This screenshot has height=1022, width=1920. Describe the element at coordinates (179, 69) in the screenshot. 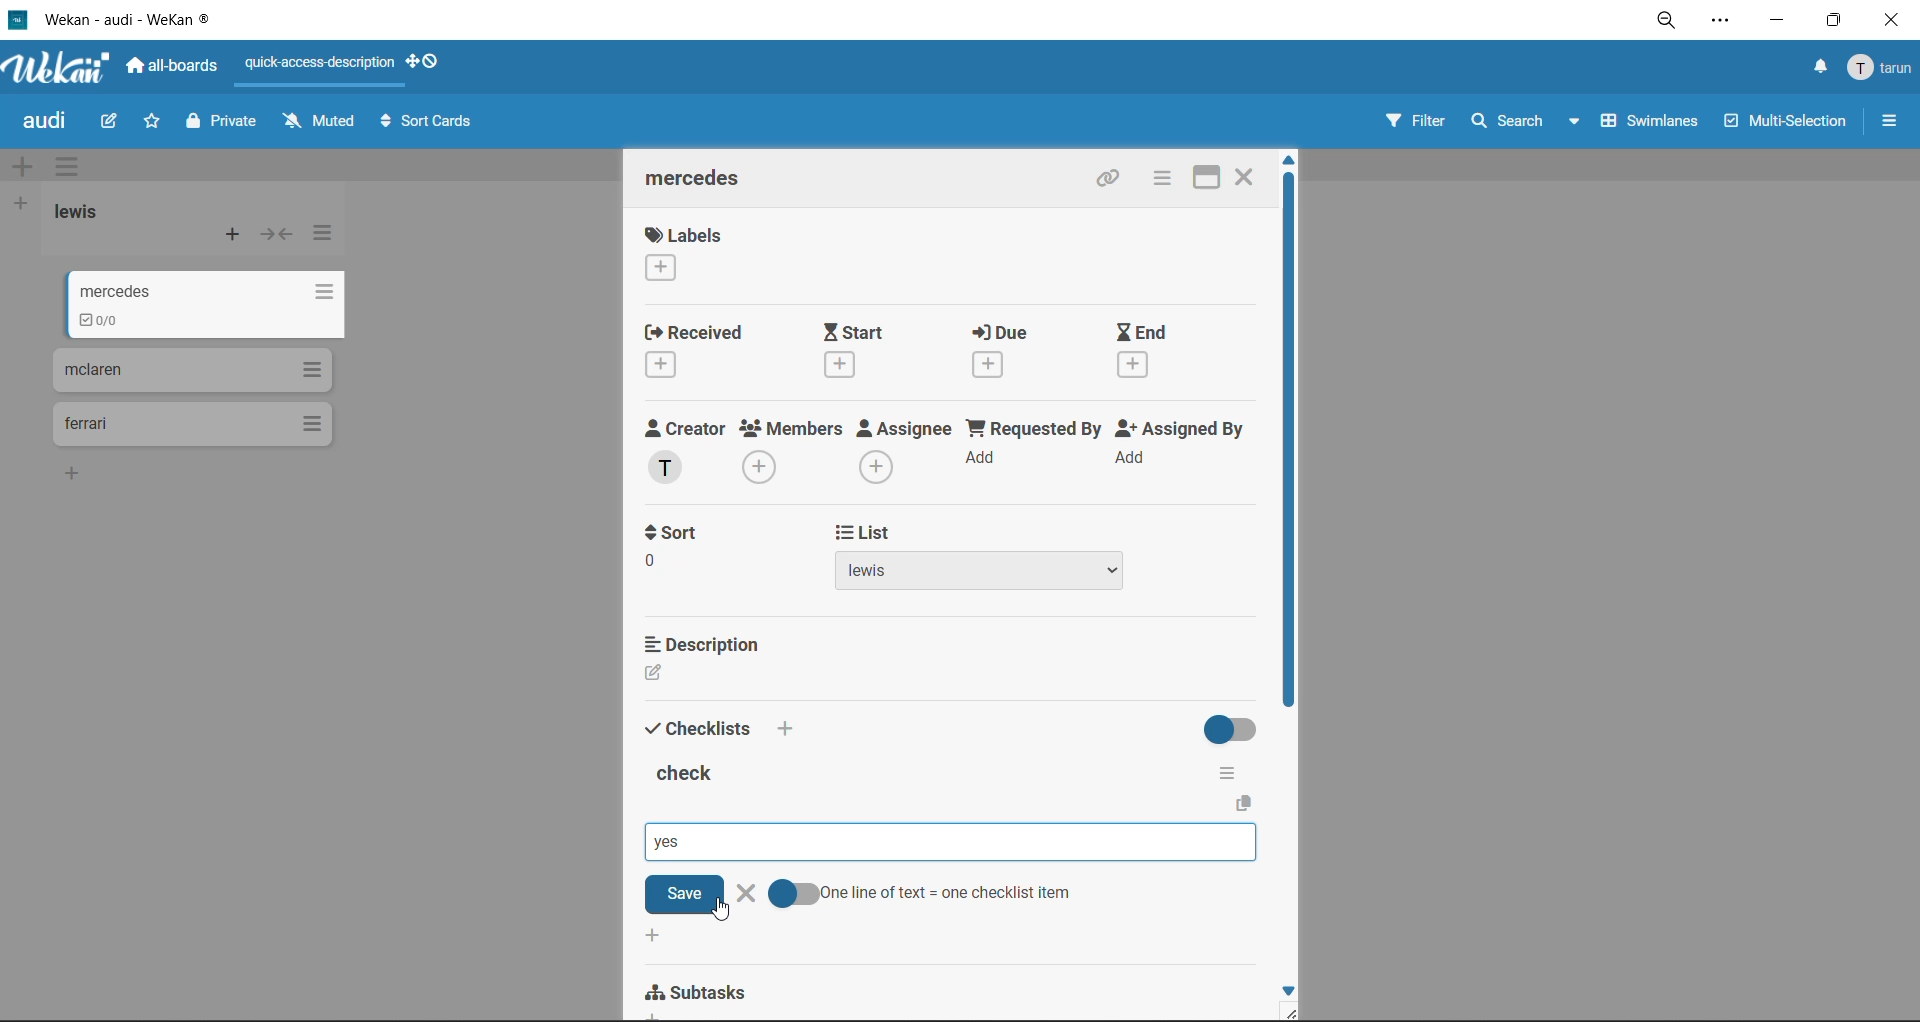

I see `all boards` at that location.